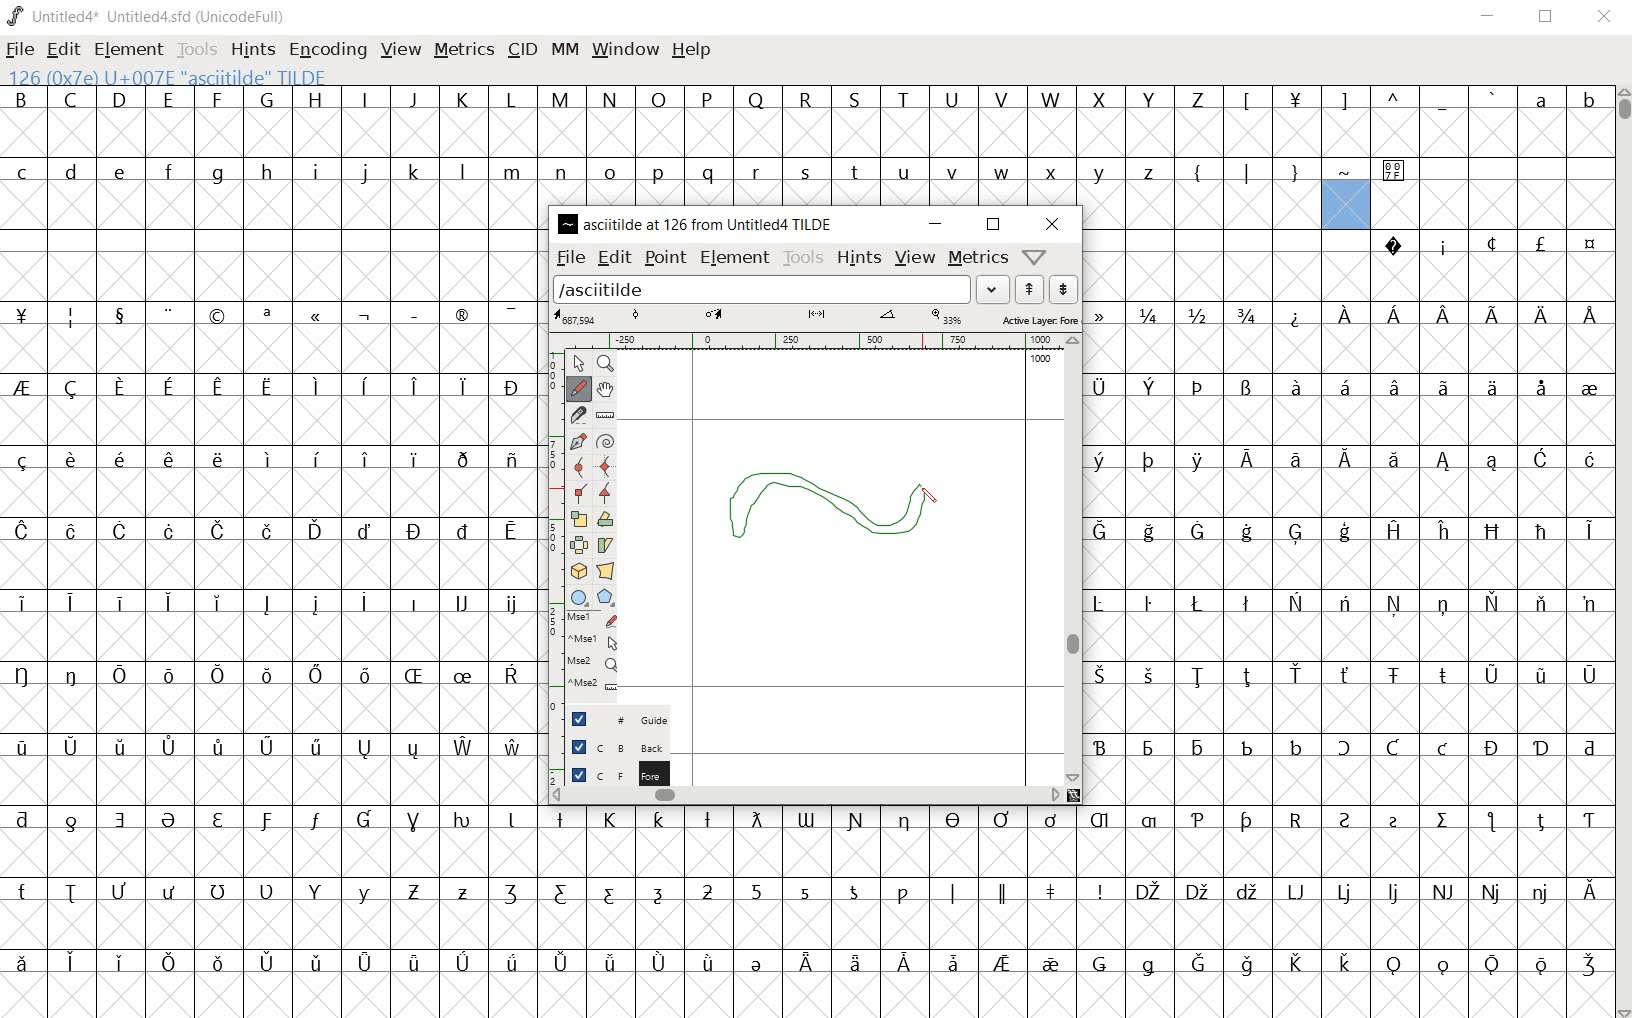 The image size is (1632, 1018). Describe the element at coordinates (329, 49) in the screenshot. I see `ENCODING` at that location.